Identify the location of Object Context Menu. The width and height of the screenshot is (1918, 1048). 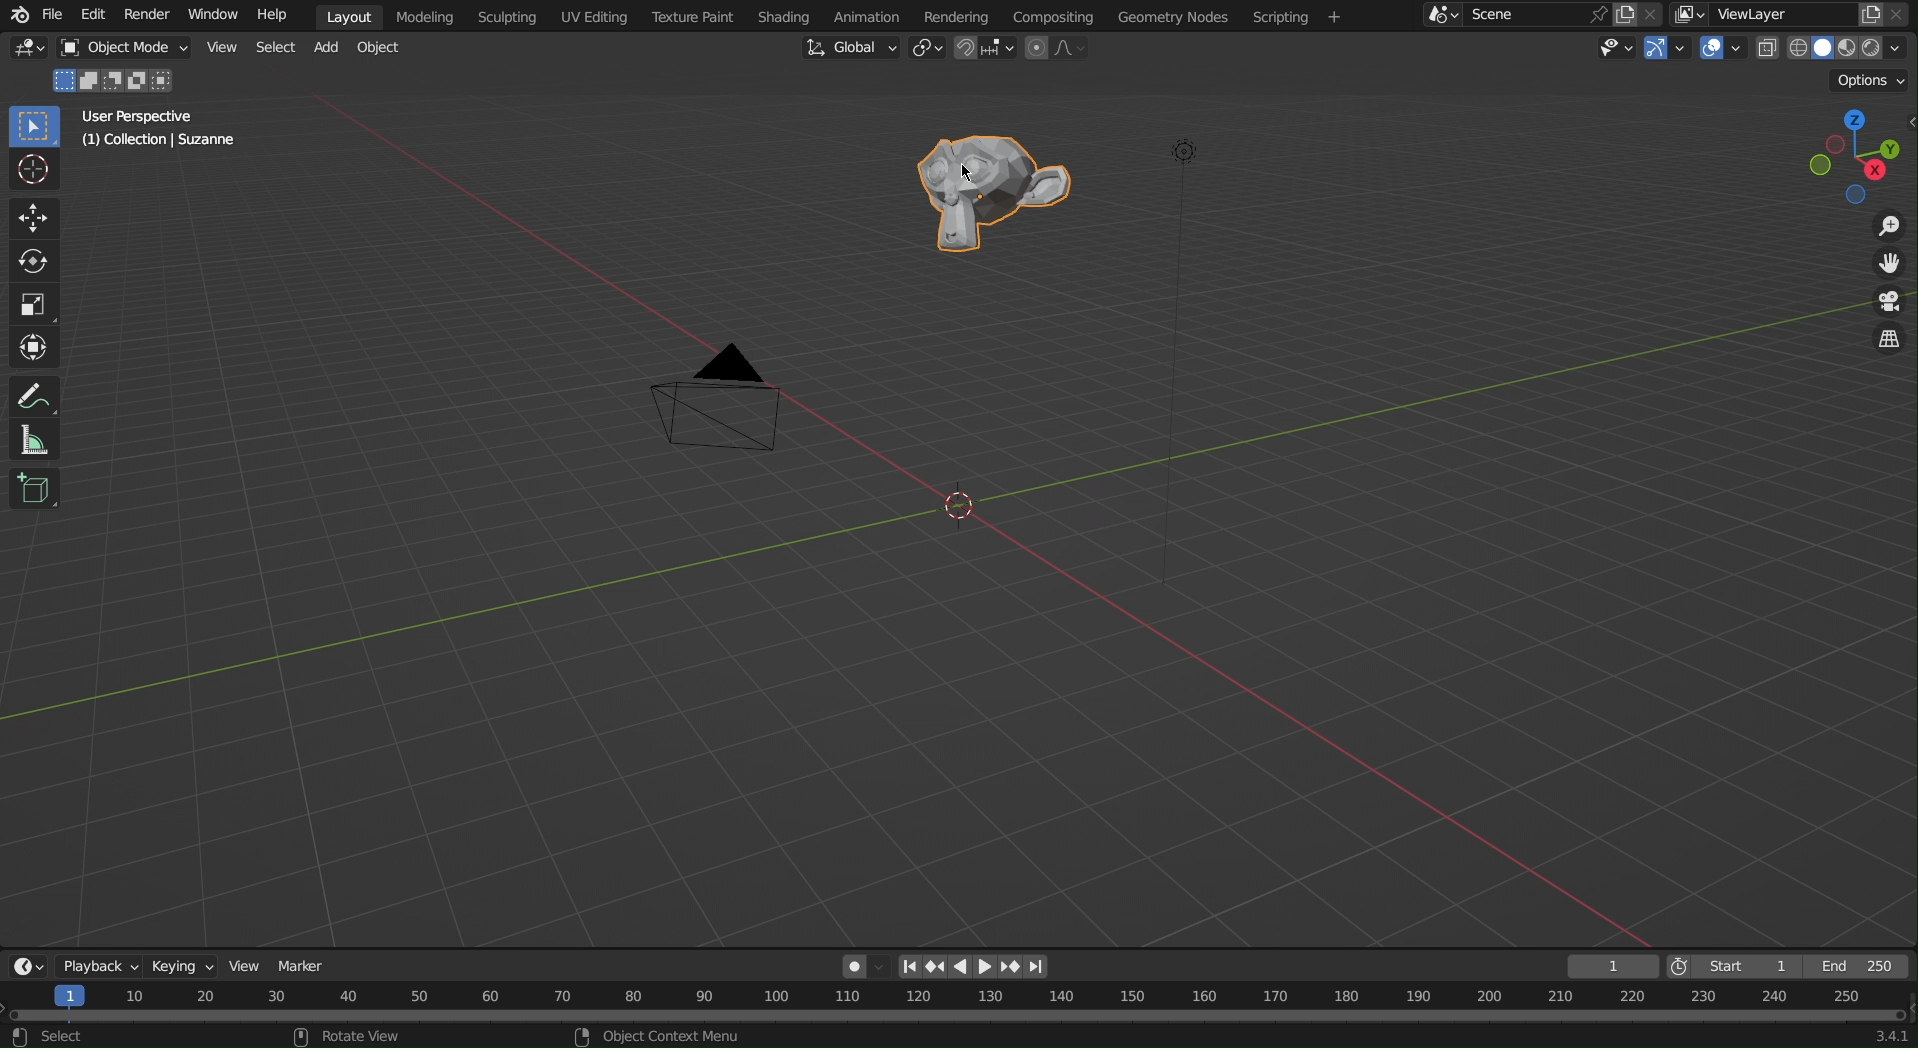
(672, 1035).